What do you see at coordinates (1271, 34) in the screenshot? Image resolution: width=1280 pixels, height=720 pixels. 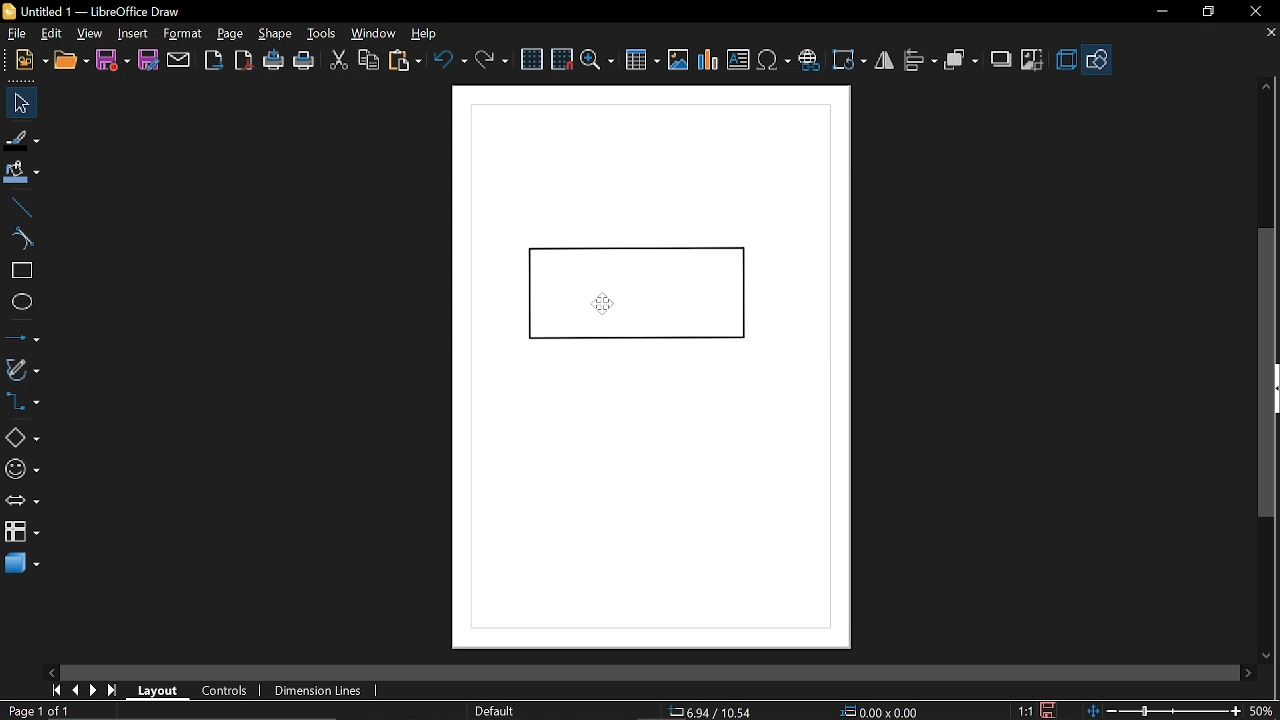 I see `close tab` at bounding box center [1271, 34].